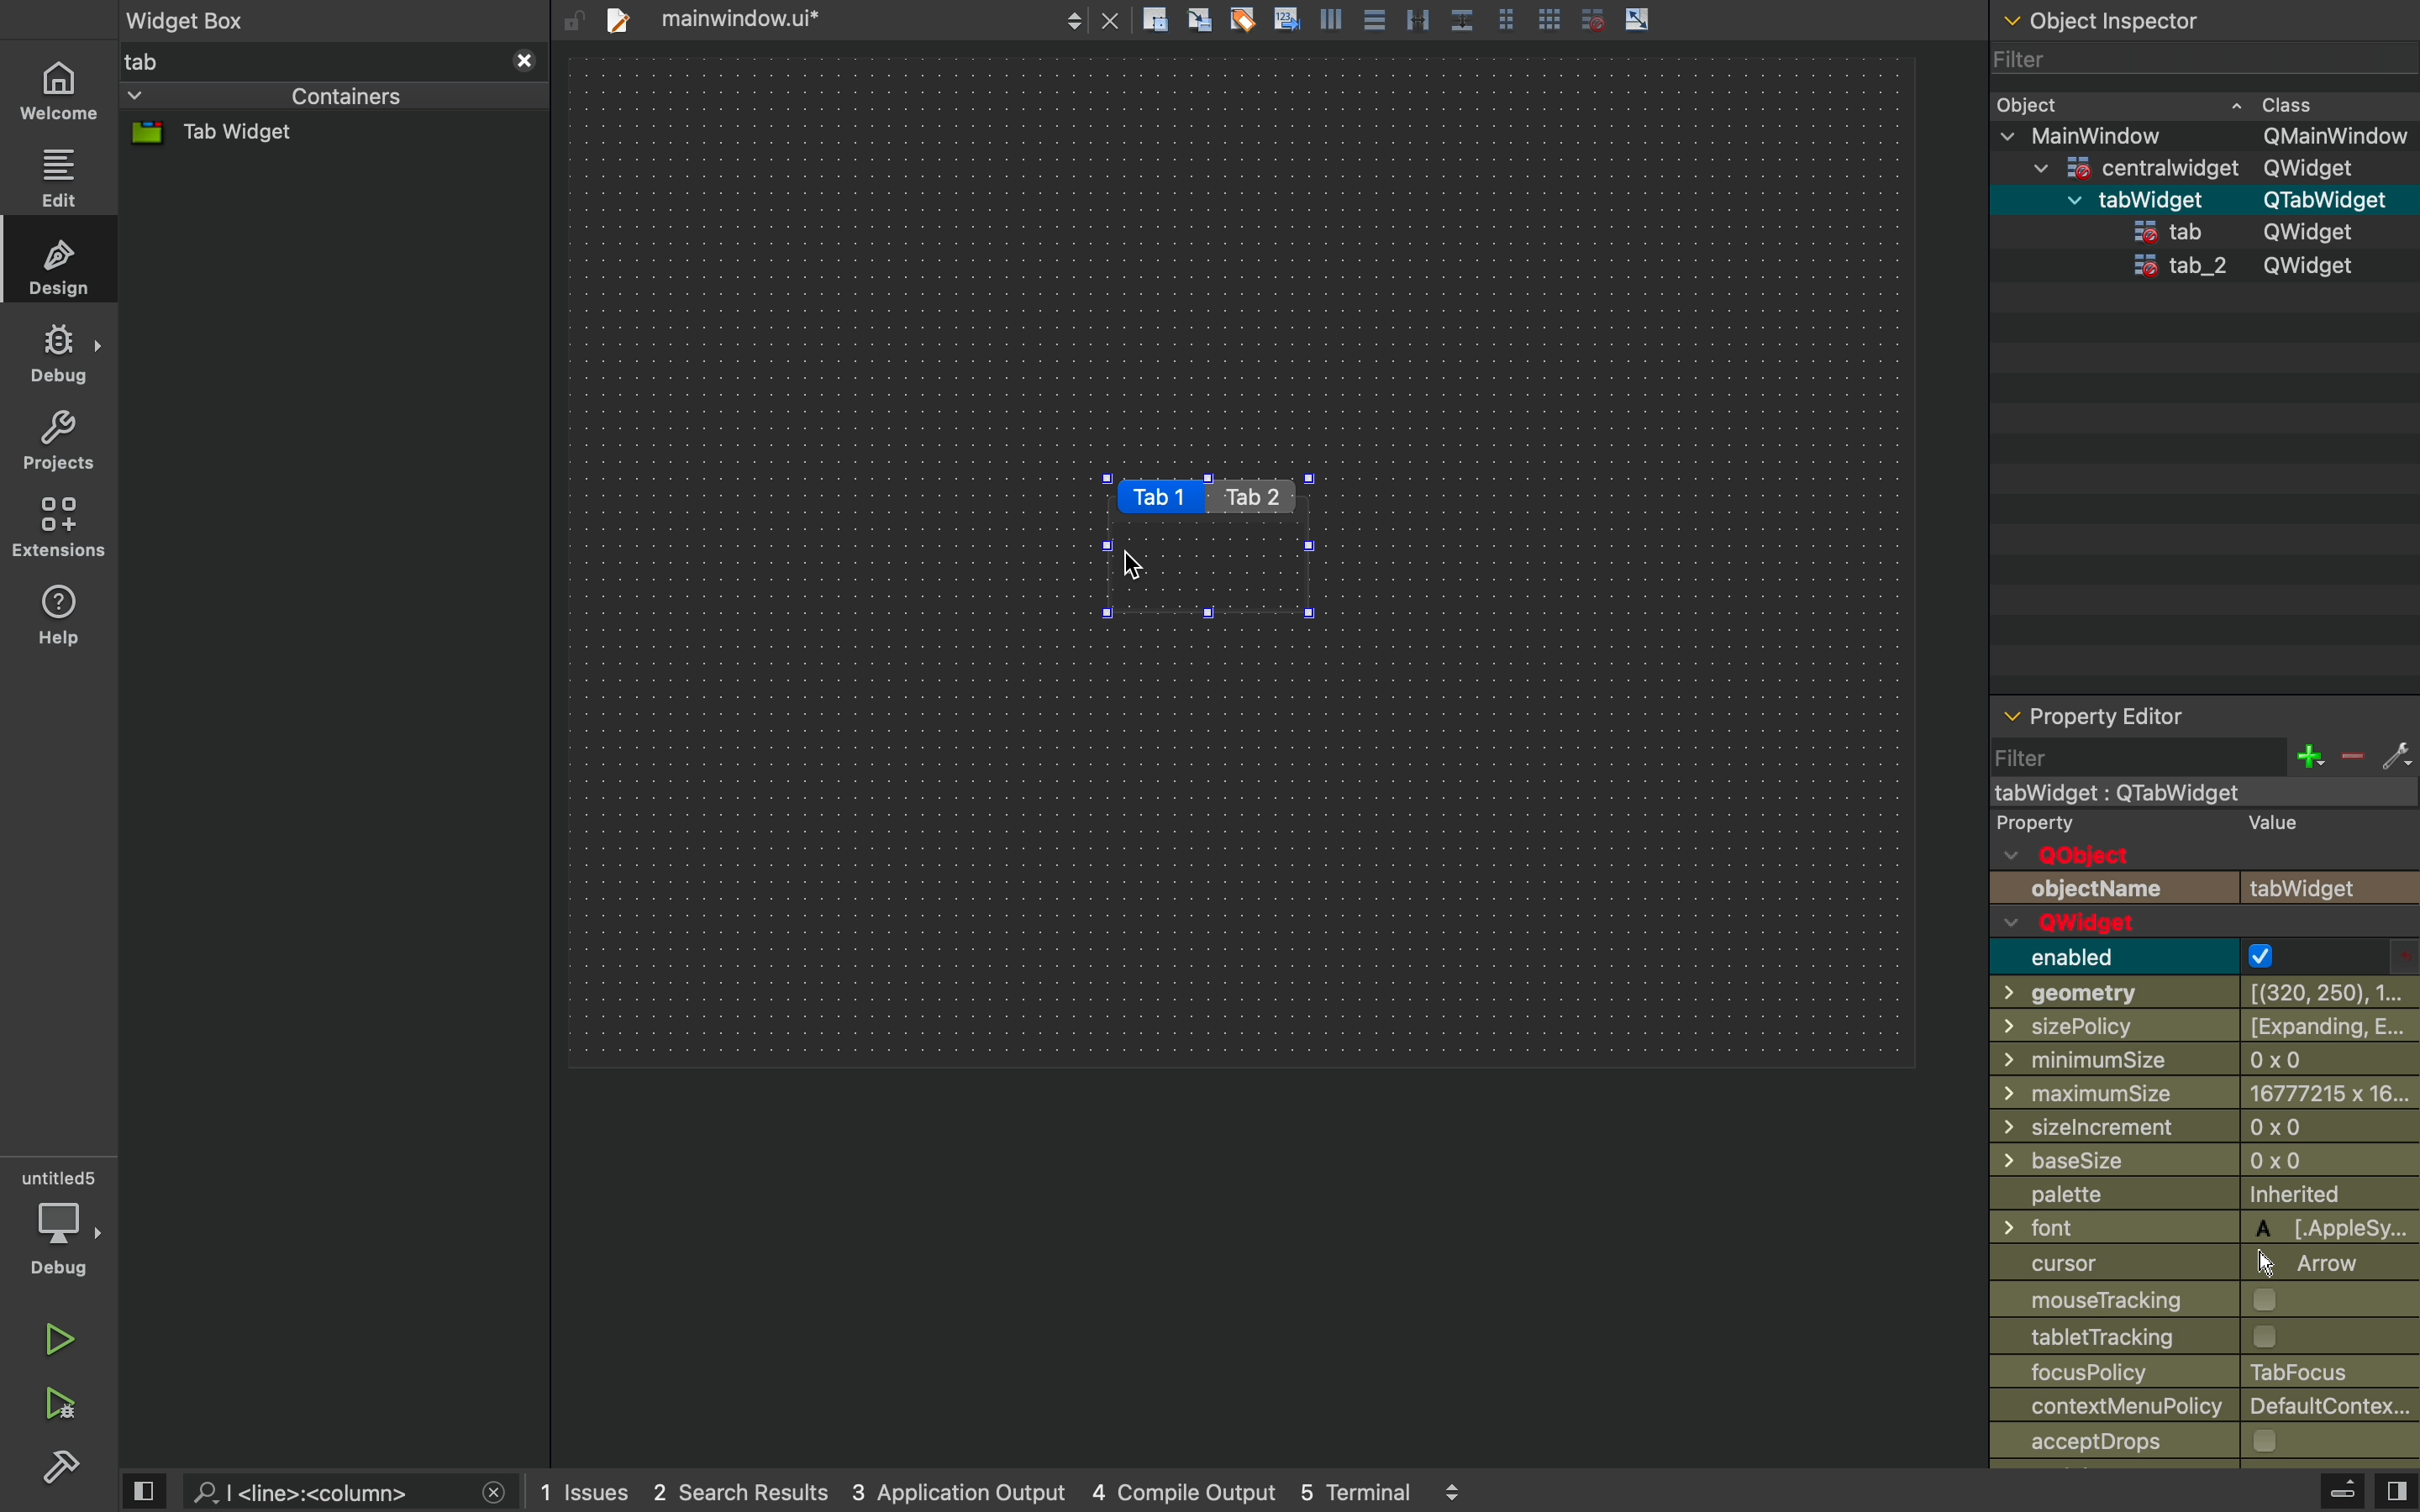 The width and height of the screenshot is (2420, 1512). I want to click on extrude, so click(2343, 1494).